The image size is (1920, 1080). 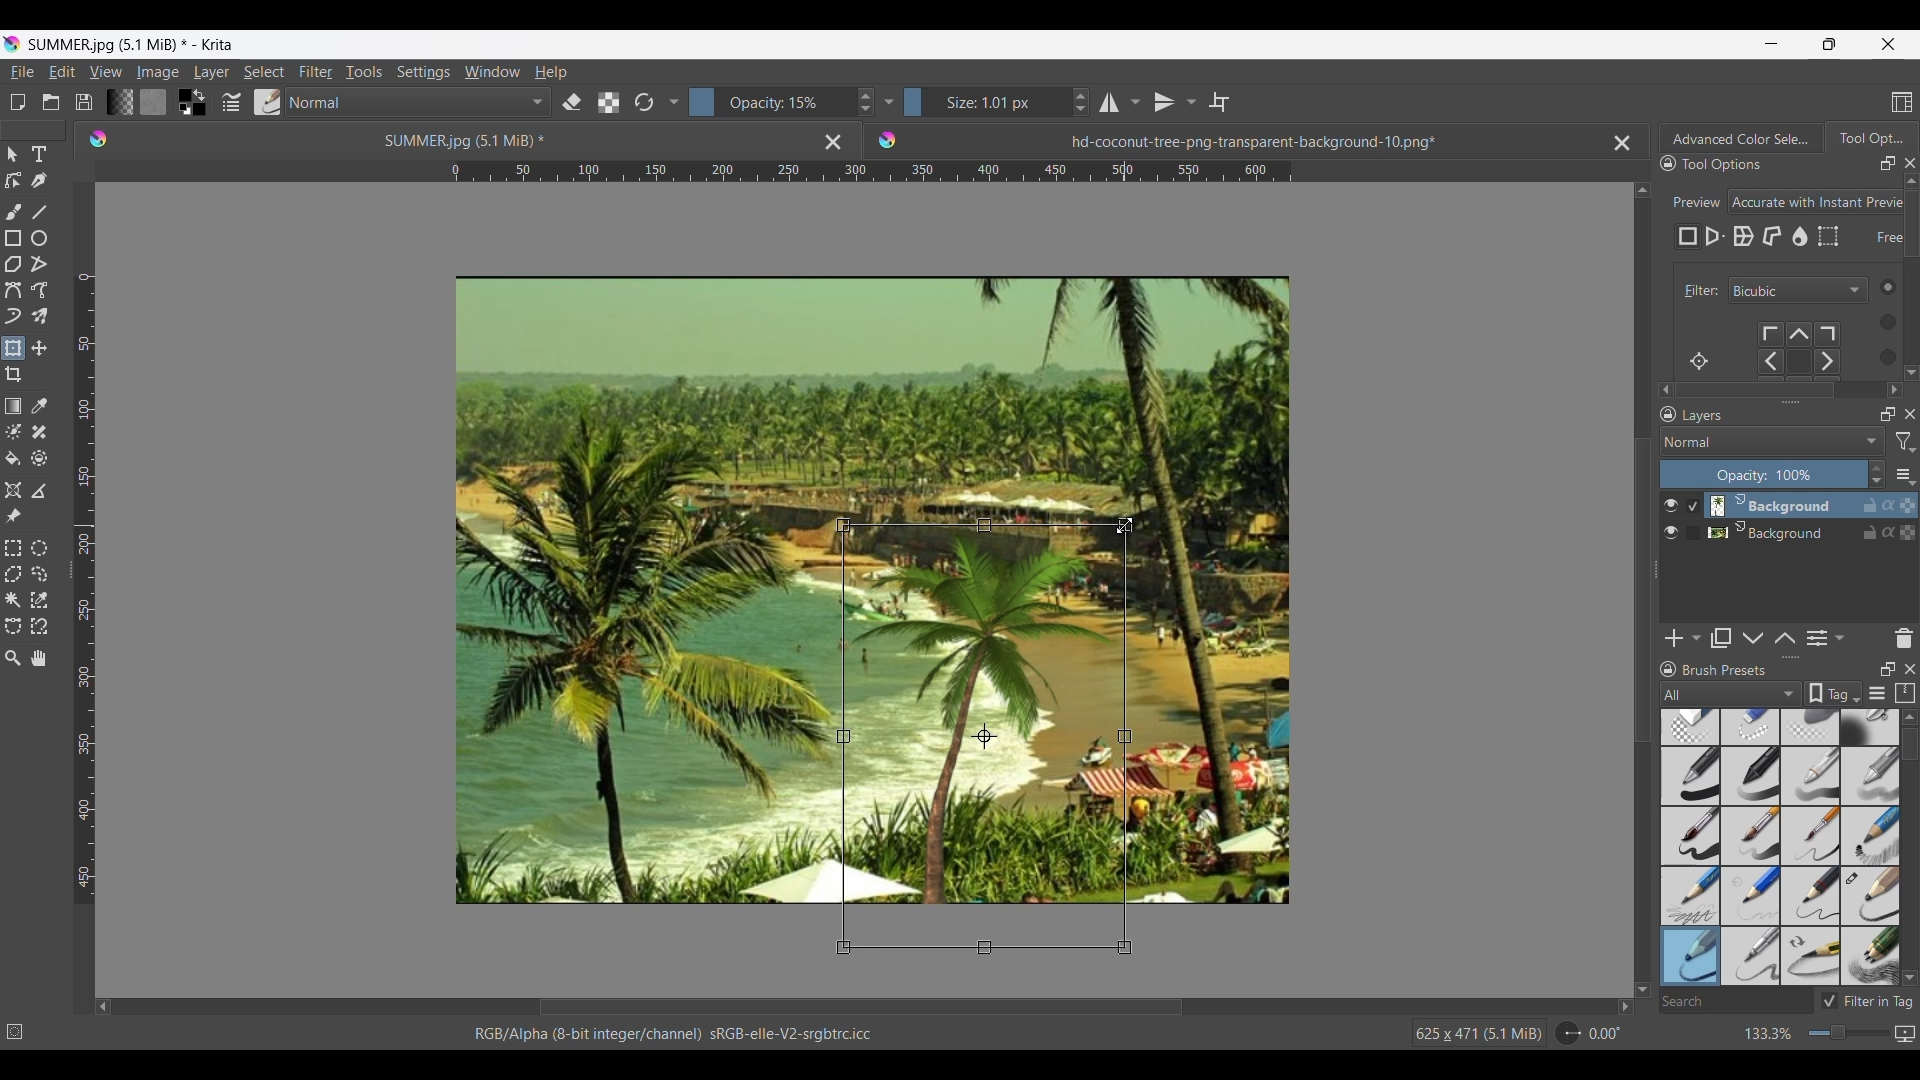 I want to click on pencil 1-sketch, so click(x=1871, y=836).